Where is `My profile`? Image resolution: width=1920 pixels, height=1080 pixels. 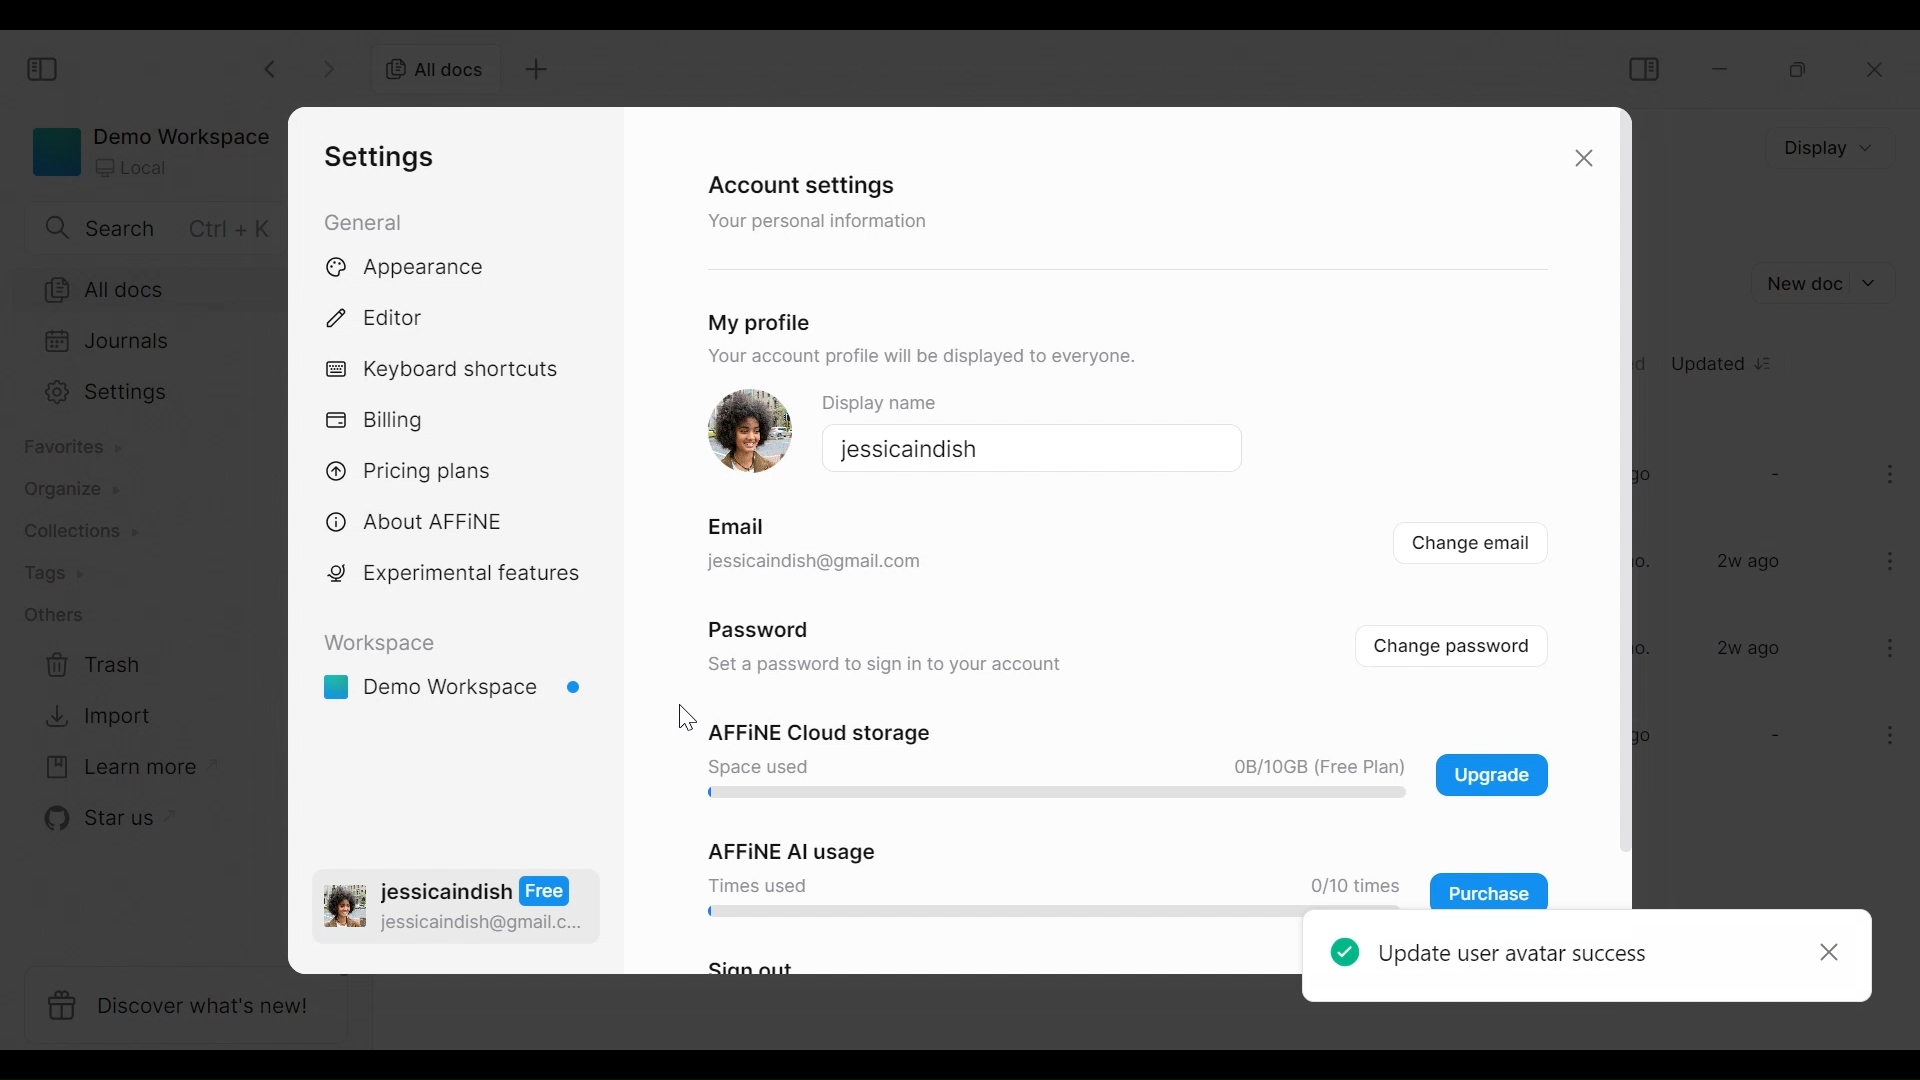 My profile is located at coordinates (758, 323).